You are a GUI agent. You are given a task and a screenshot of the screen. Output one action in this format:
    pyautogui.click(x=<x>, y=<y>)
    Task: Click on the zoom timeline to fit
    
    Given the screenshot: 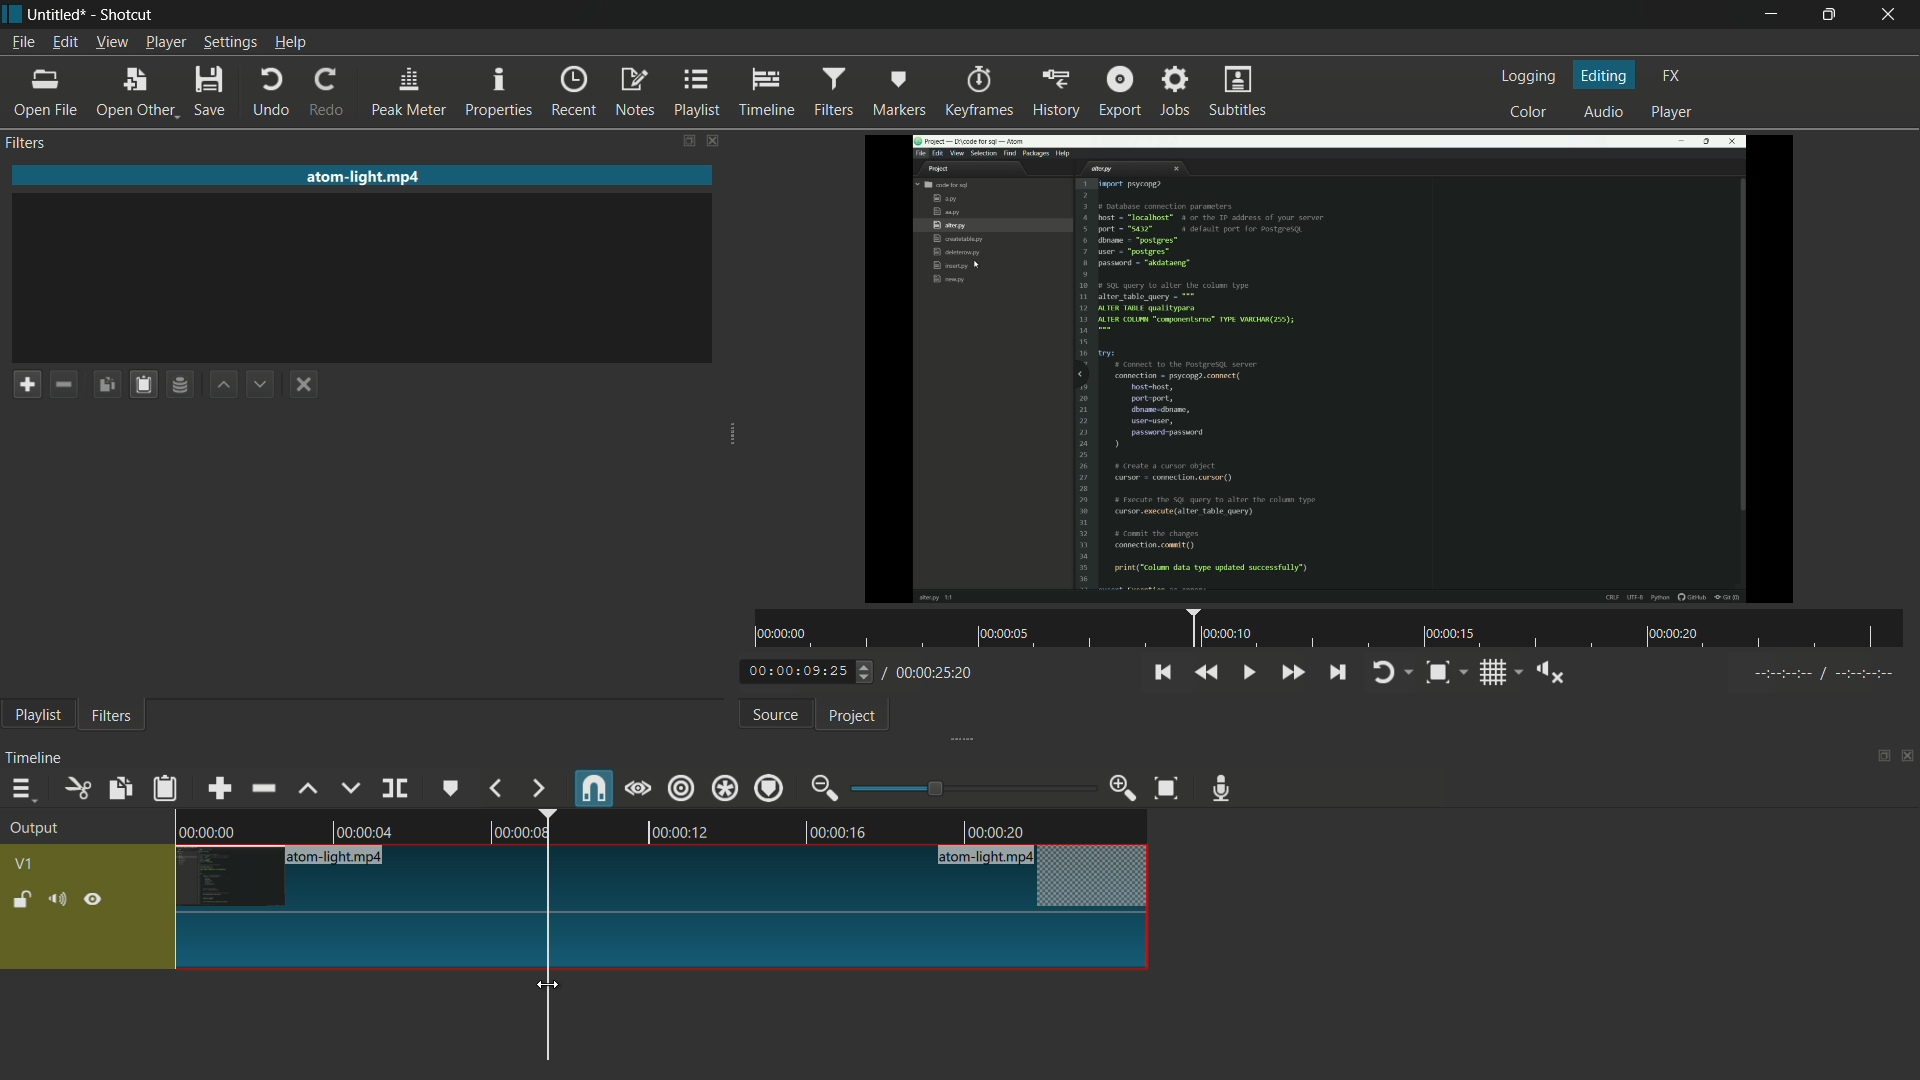 What is the action you would take?
    pyautogui.click(x=1167, y=790)
    